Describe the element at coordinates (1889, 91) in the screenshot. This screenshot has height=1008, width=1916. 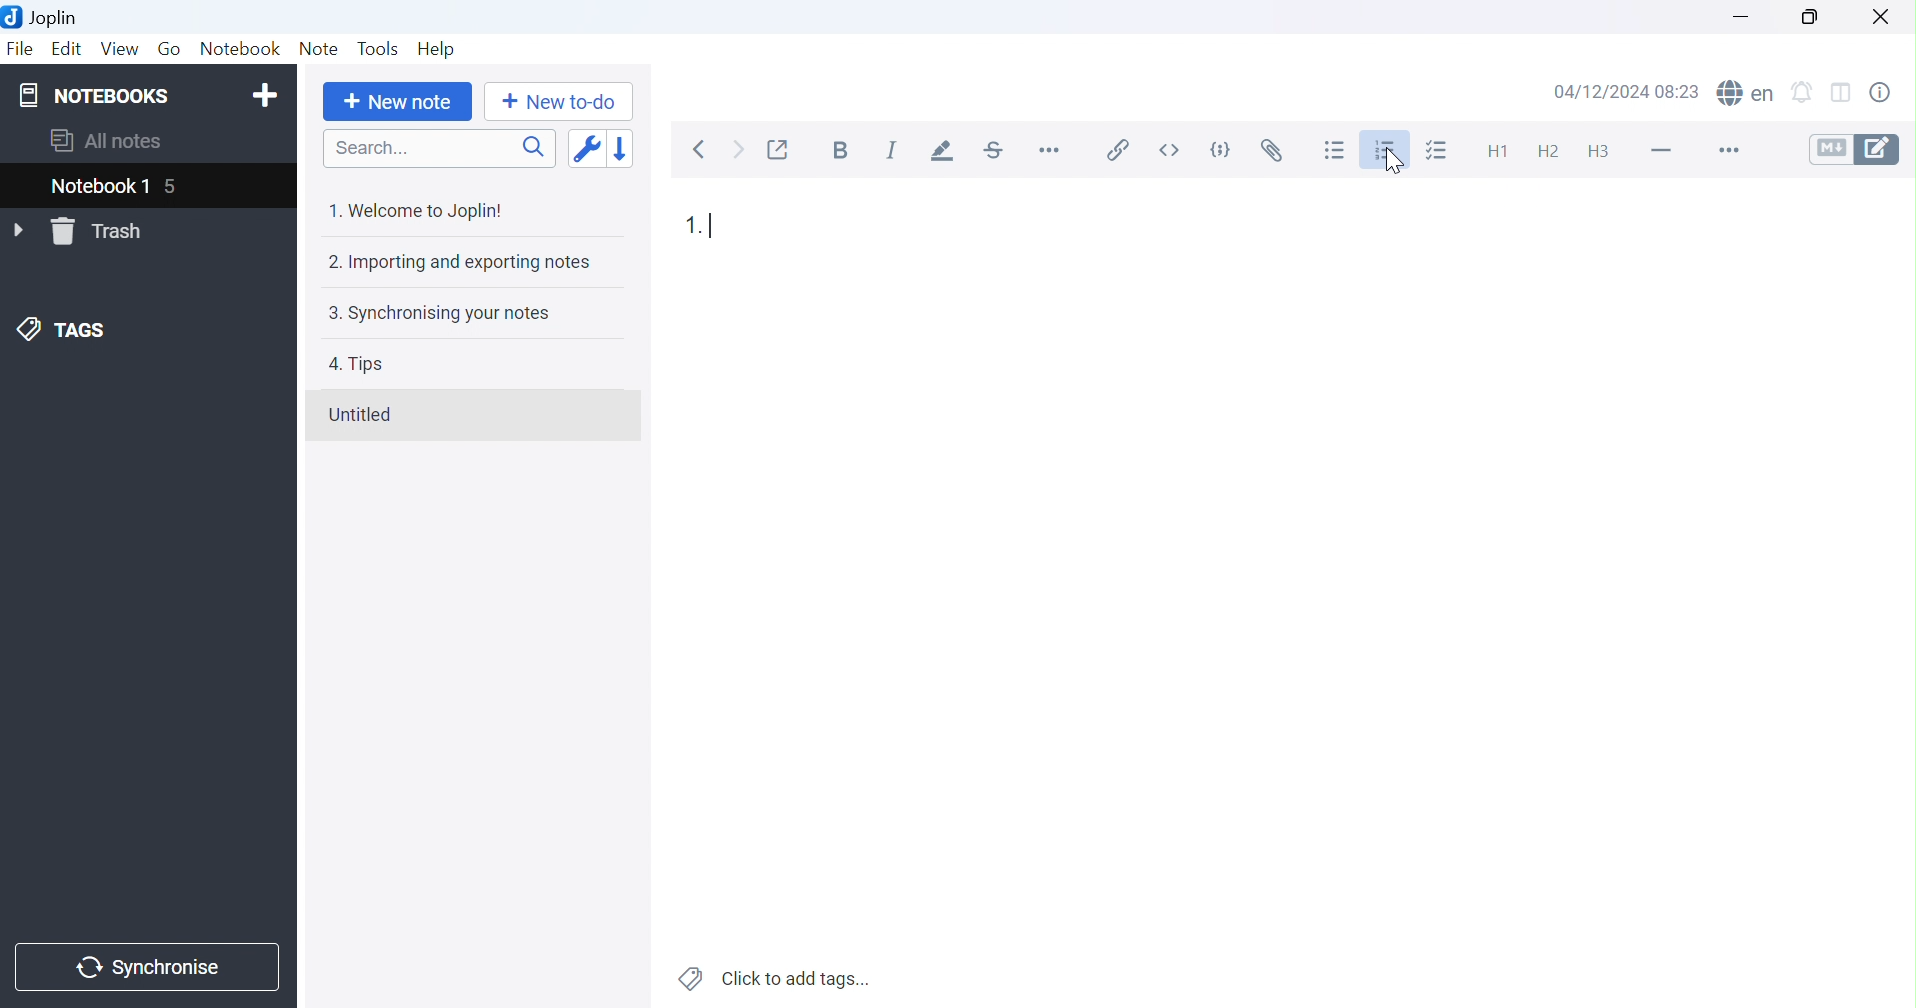
I see `Note properties` at that location.